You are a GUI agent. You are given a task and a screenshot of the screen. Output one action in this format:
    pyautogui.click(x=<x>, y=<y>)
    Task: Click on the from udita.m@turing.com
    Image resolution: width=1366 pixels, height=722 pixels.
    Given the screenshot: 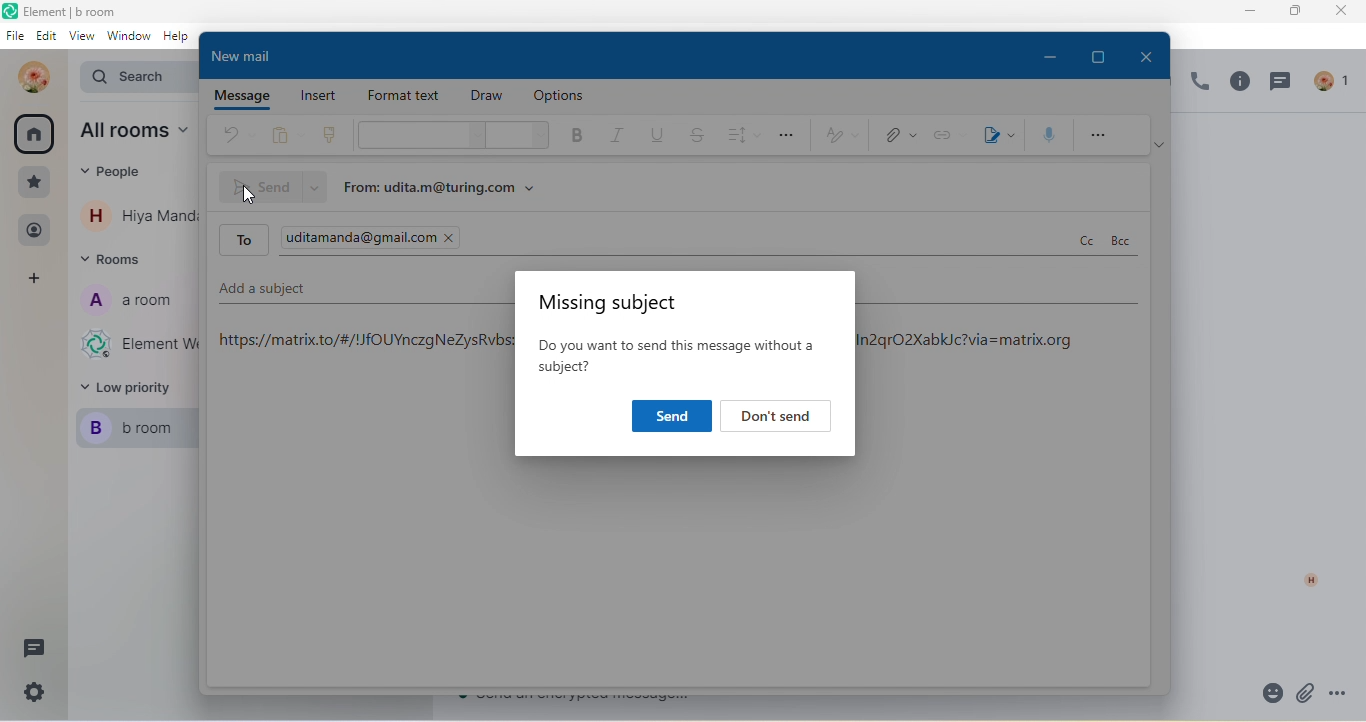 What is the action you would take?
    pyautogui.click(x=449, y=189)
    